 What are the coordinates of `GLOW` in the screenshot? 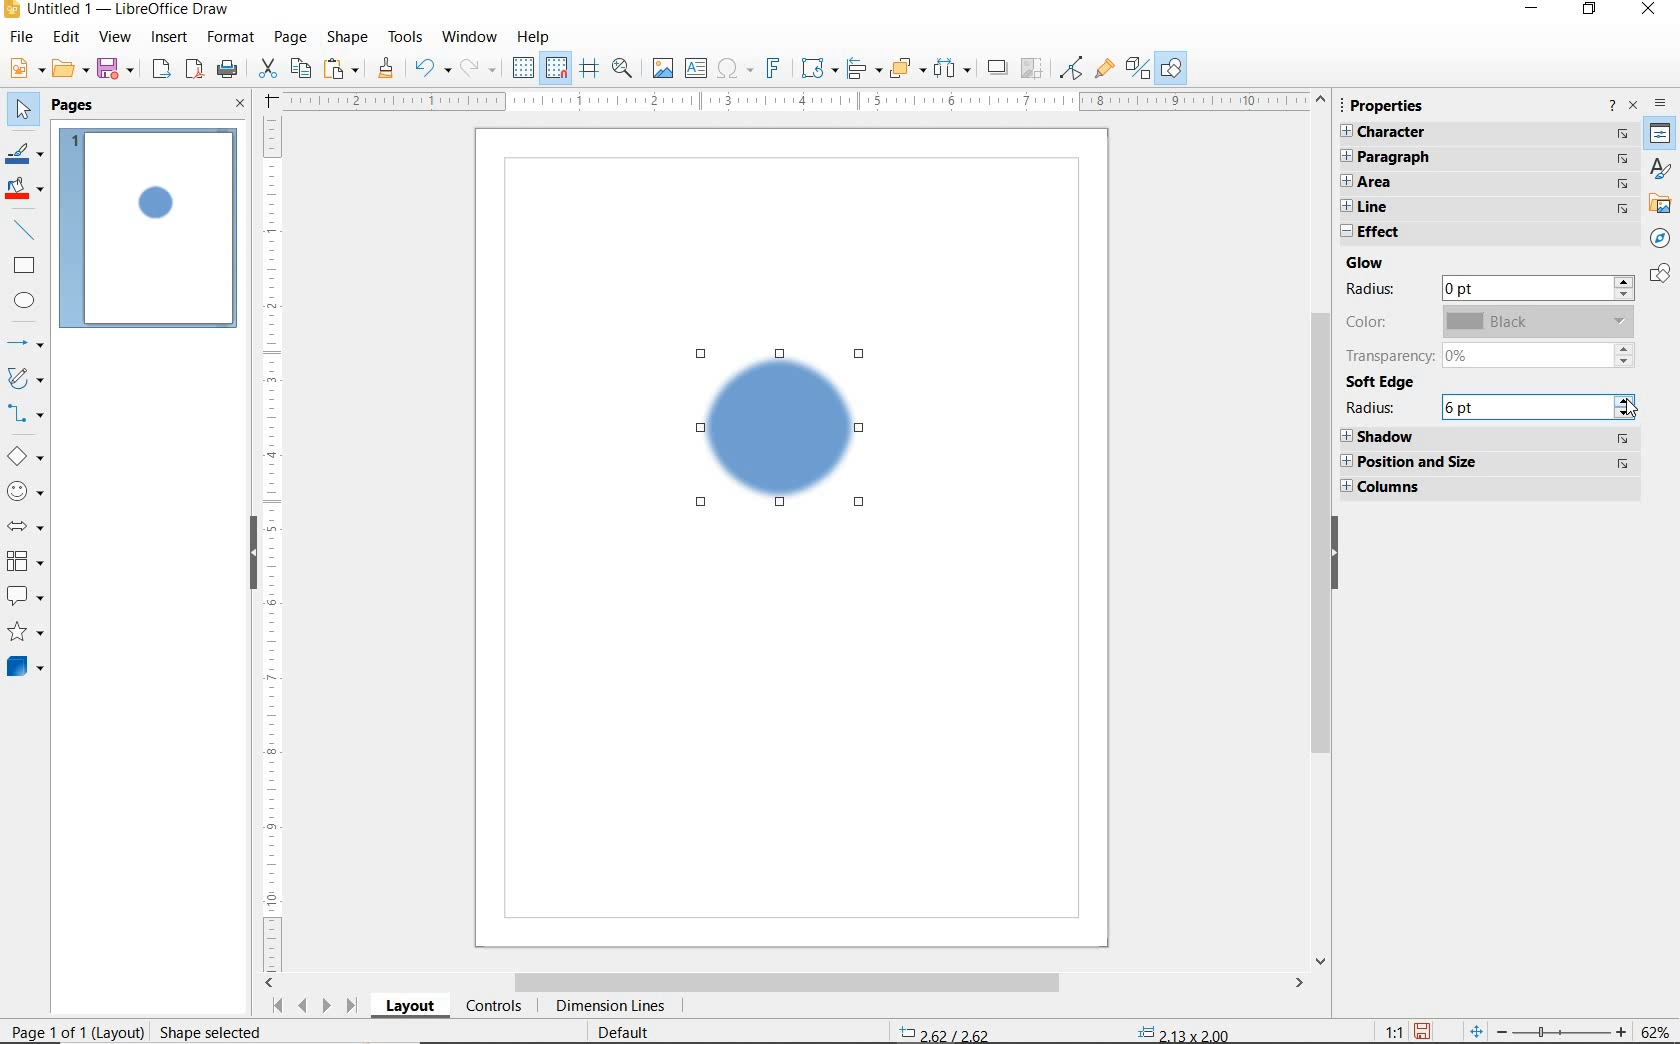 It's located at (1363, 262).